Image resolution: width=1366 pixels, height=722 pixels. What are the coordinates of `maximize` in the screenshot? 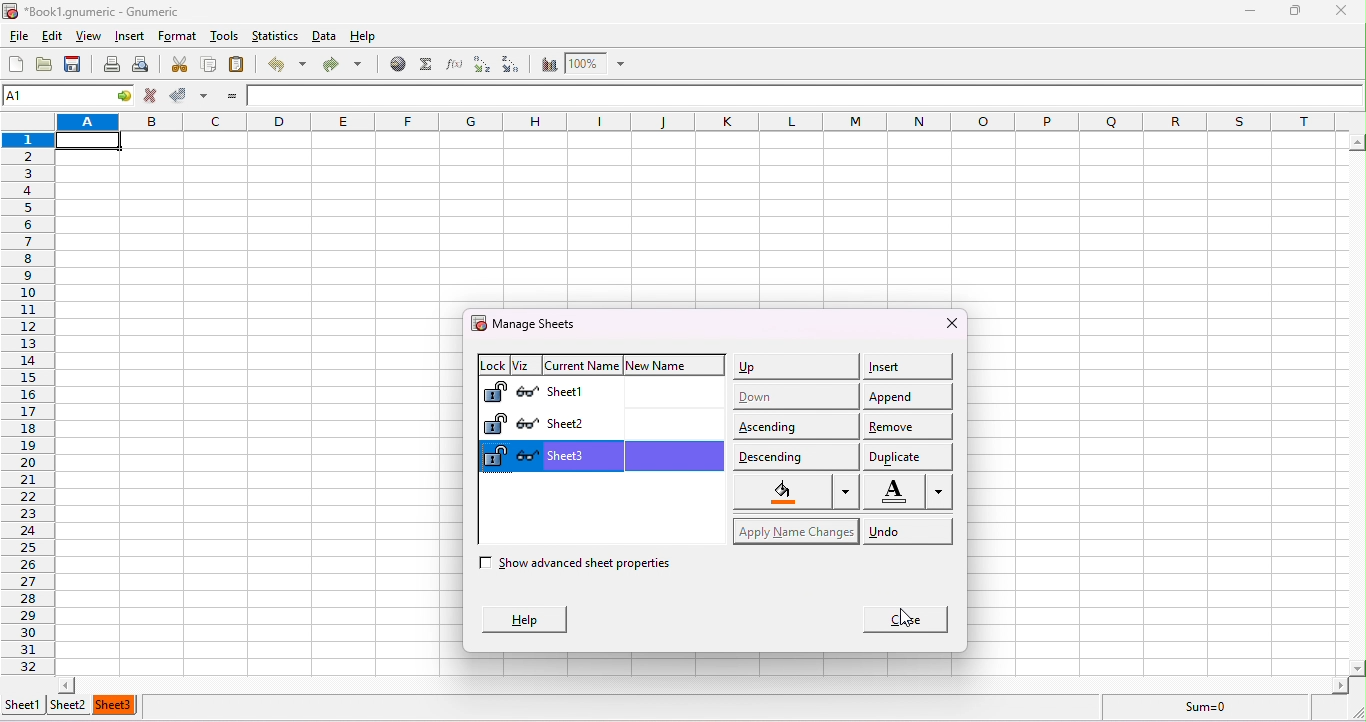 It's located at (1292, 10).